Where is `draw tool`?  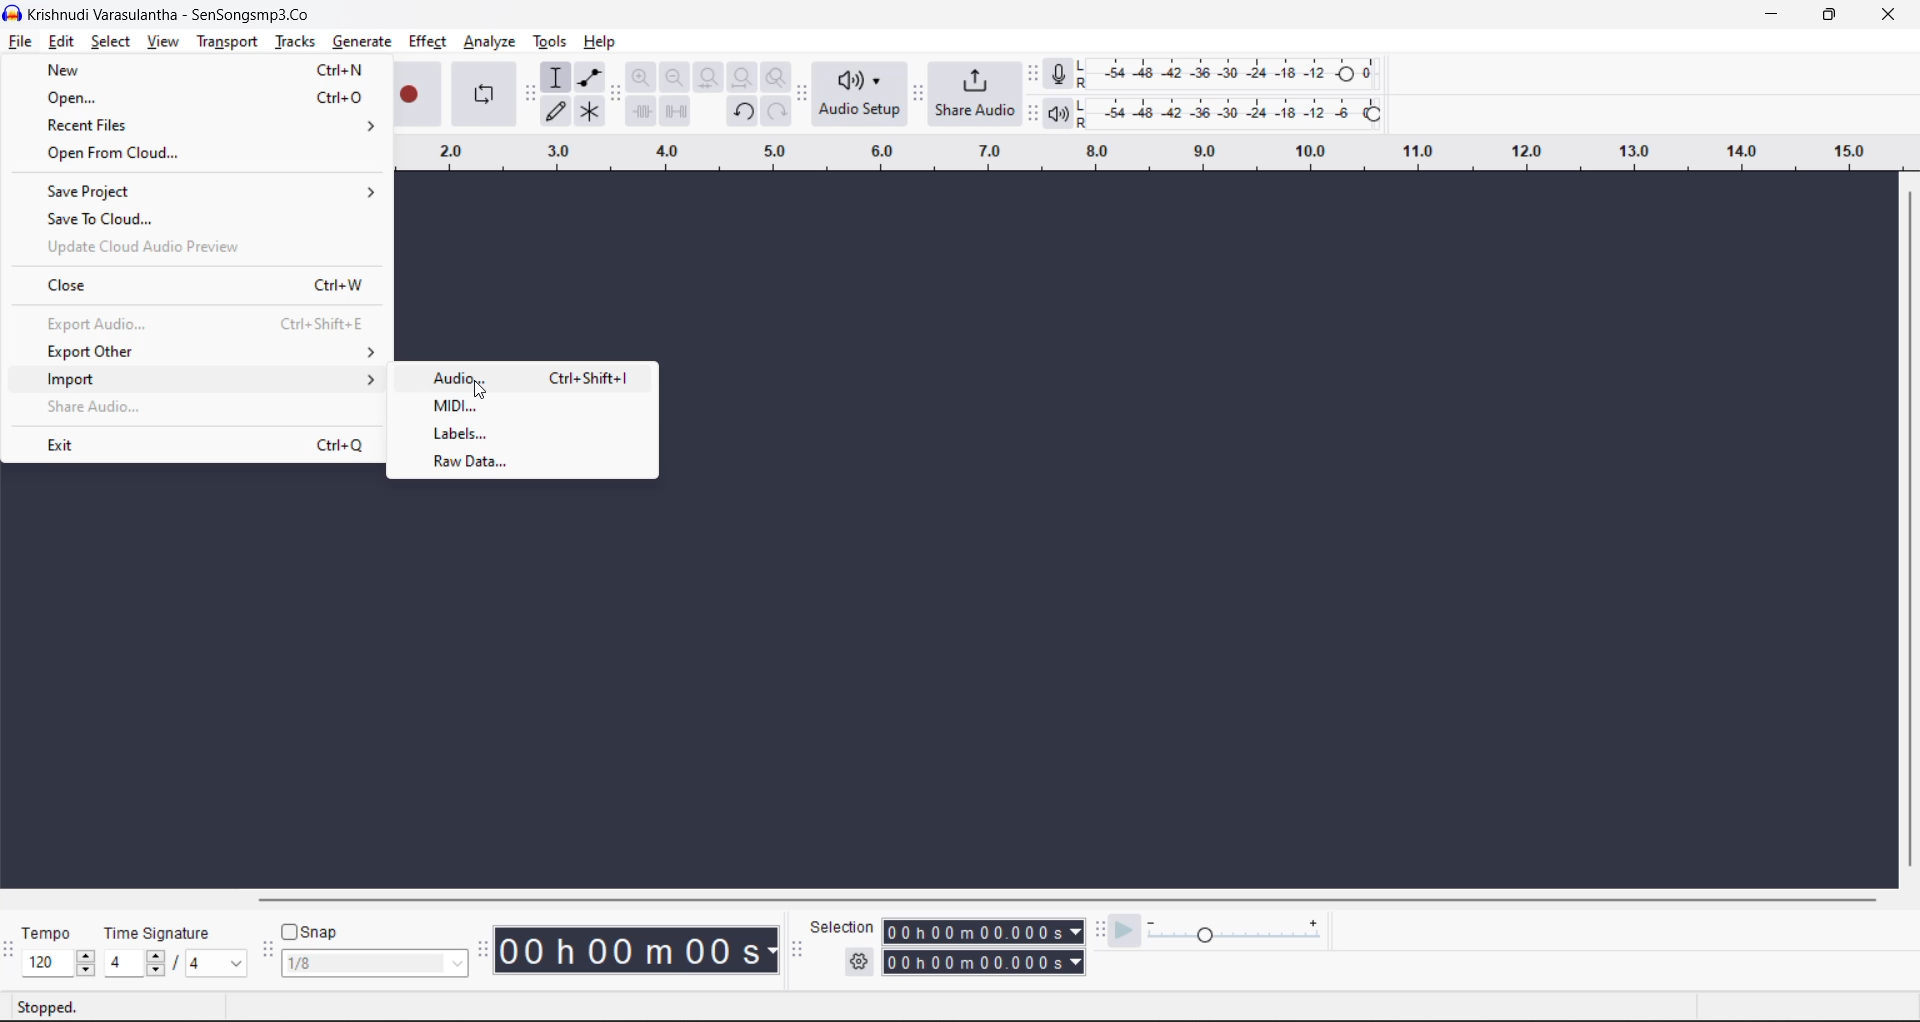 draw tool is located at coordinates (556, 114).